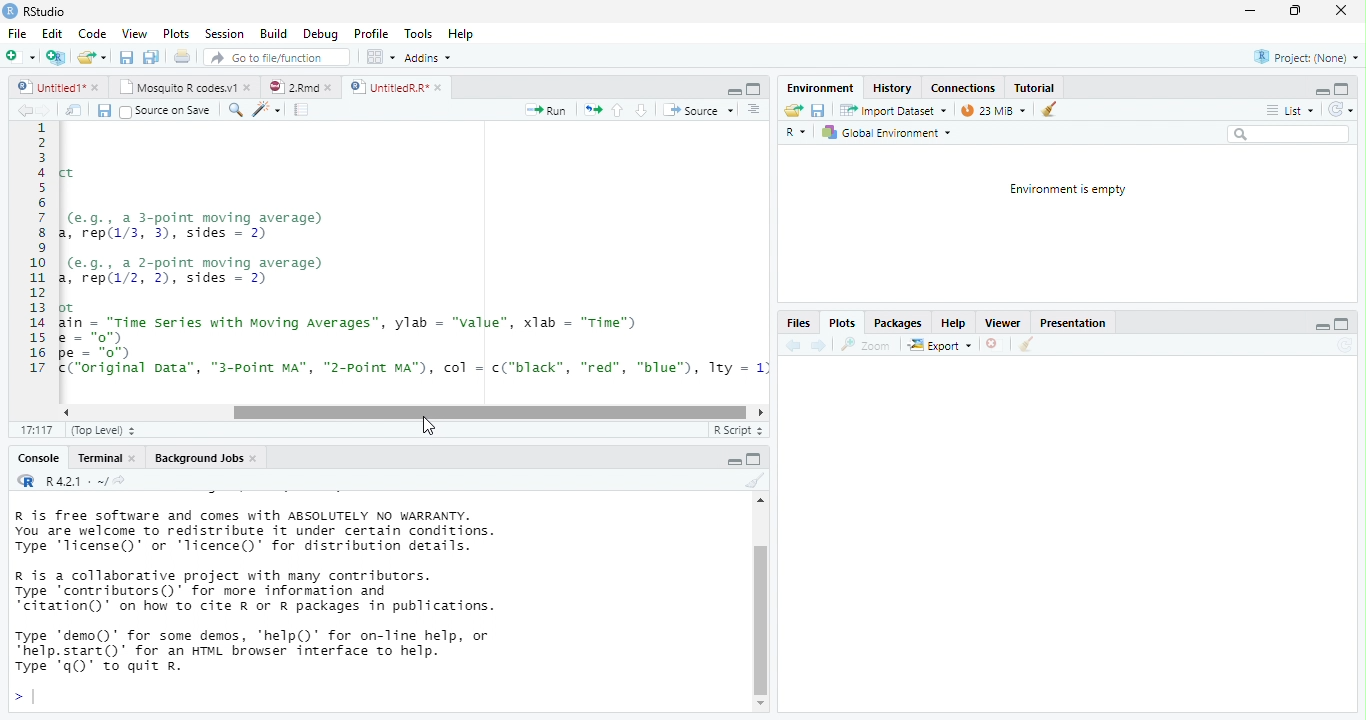  I want to click on maximize, so click(1295, 11).